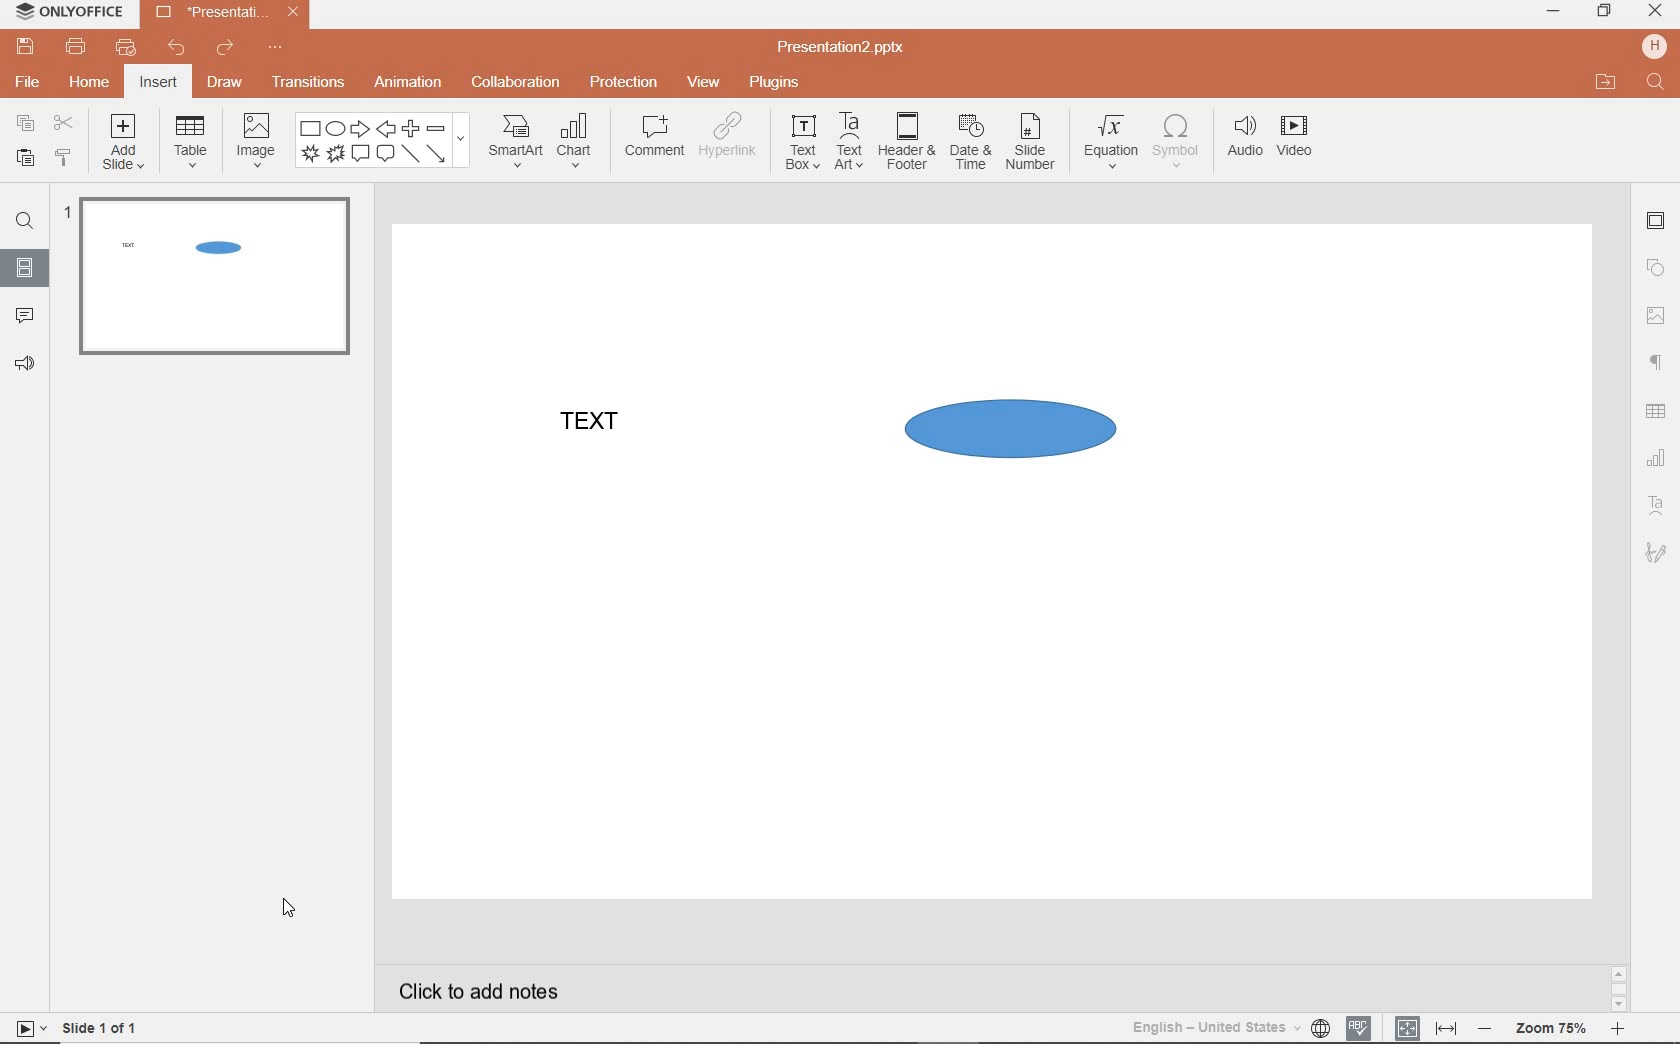  Describe the element at coordinates (1107, 145) in the screenshot. I see `equation` at that location.